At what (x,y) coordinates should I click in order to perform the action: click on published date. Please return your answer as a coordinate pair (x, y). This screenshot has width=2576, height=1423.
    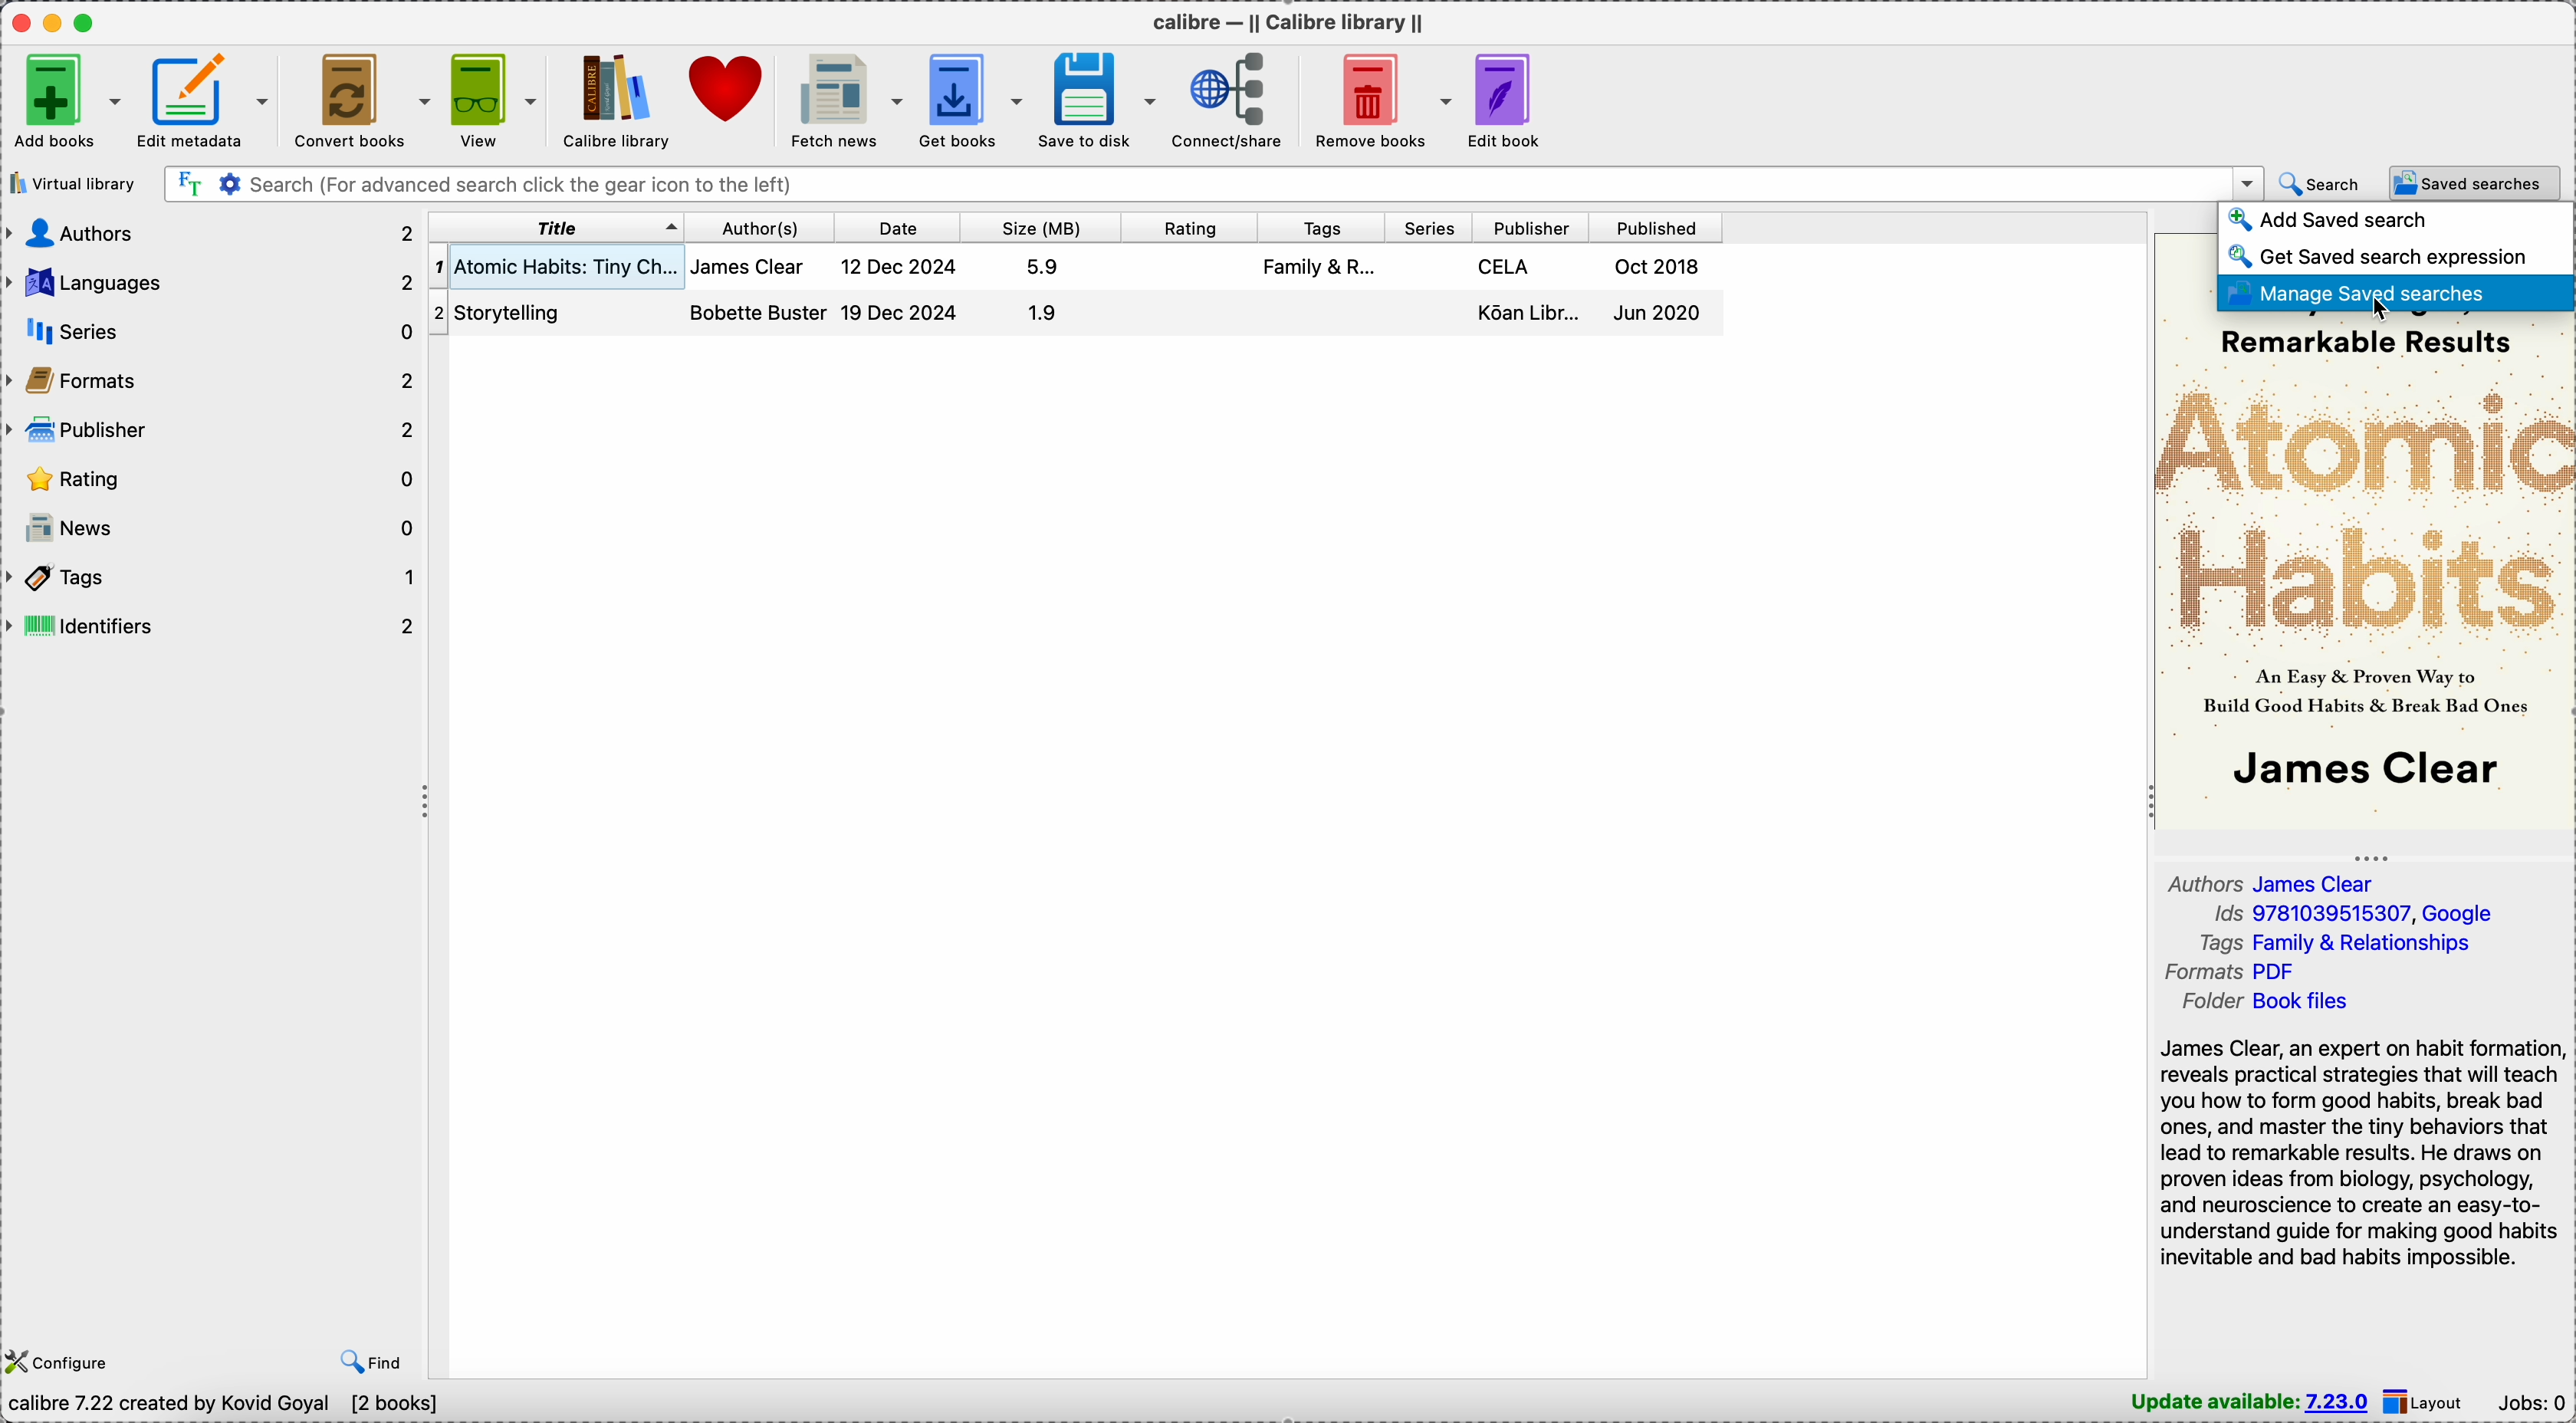
    Looking at the image, I should click on (1664, 294).